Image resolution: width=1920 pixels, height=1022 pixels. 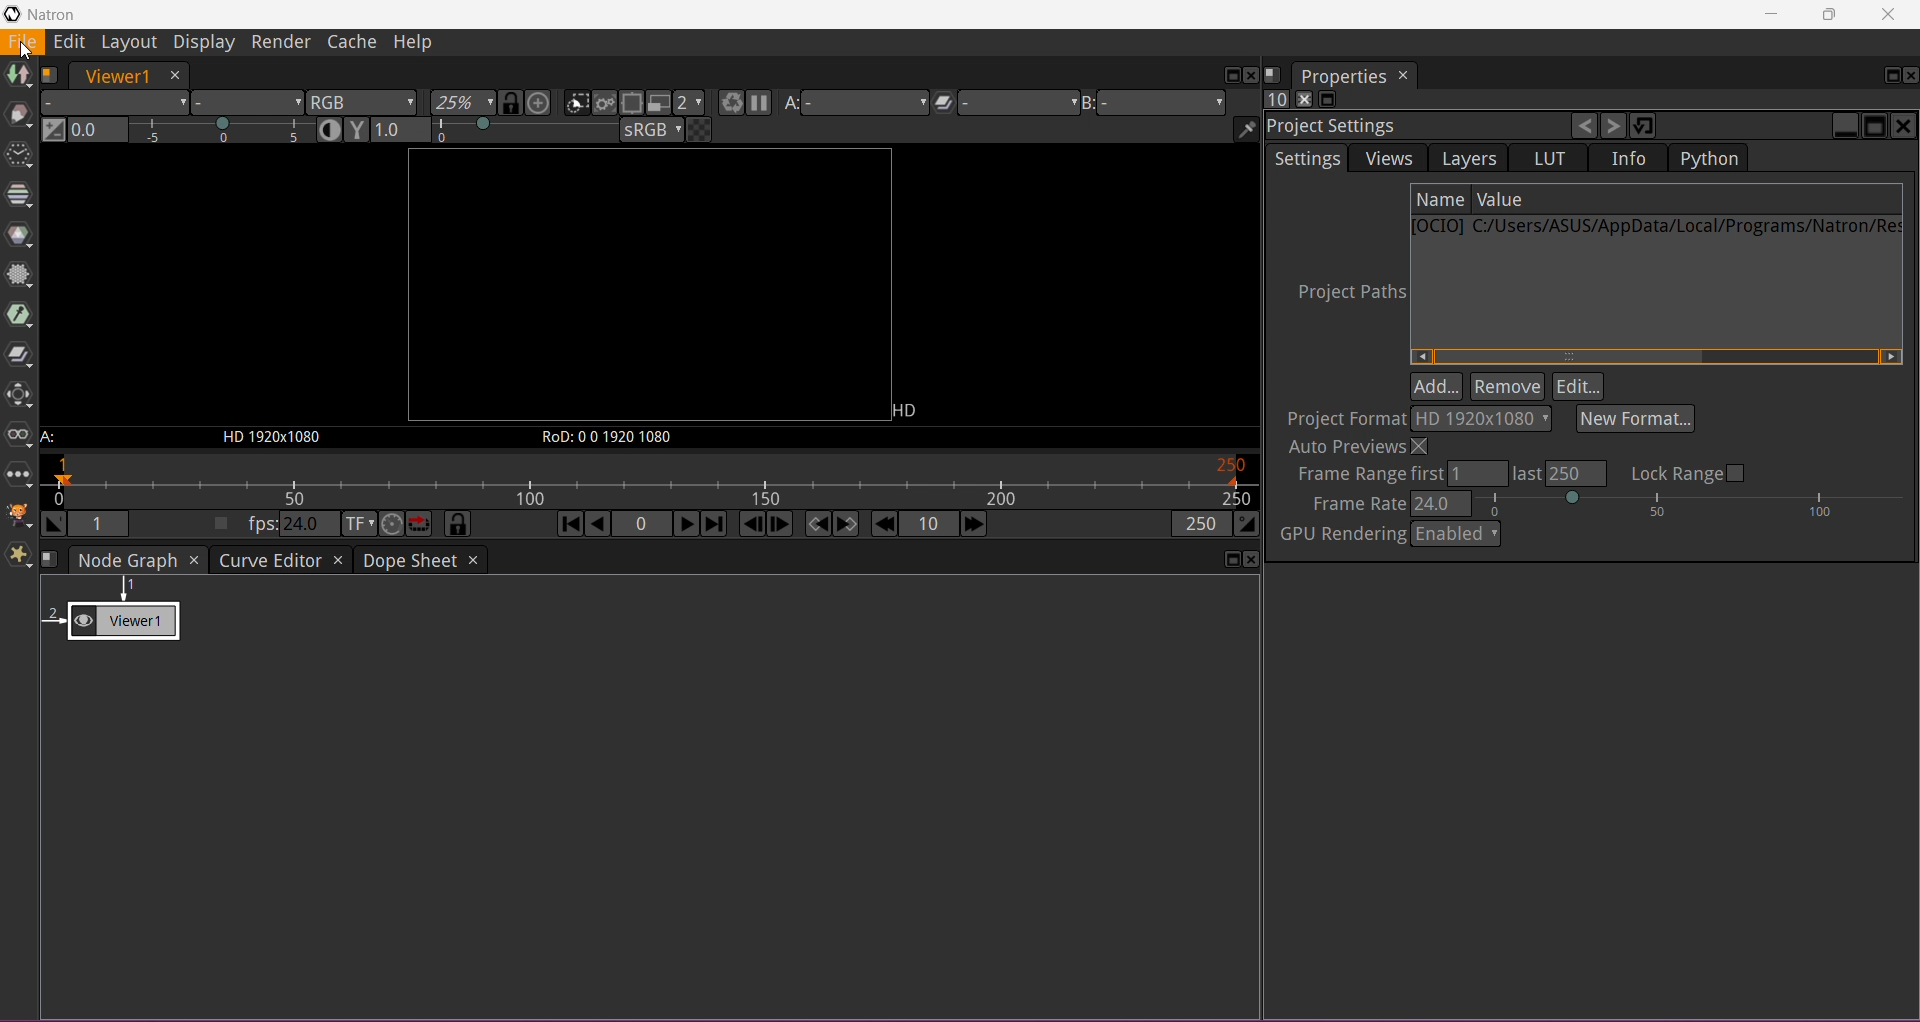 I want to click on Play forward, so click(x=685, y=526).